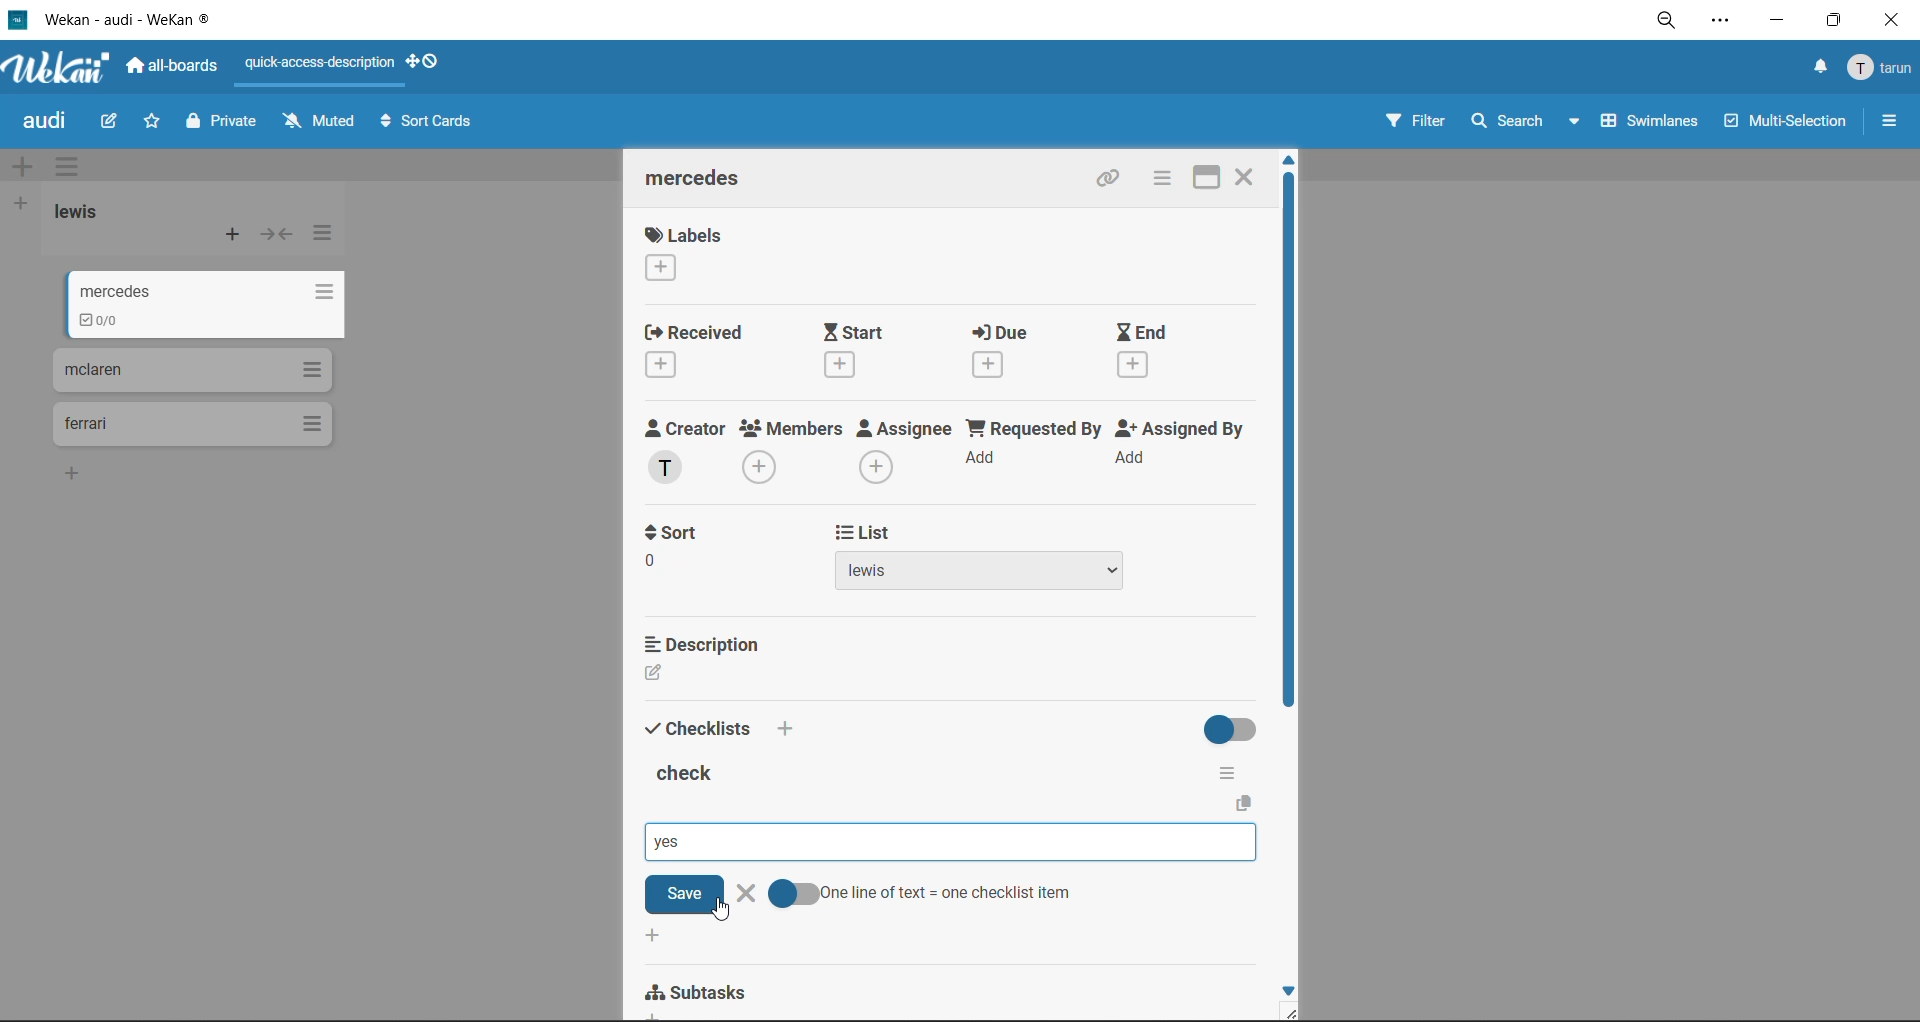  I want to click on 0/0, so click(191, 322).